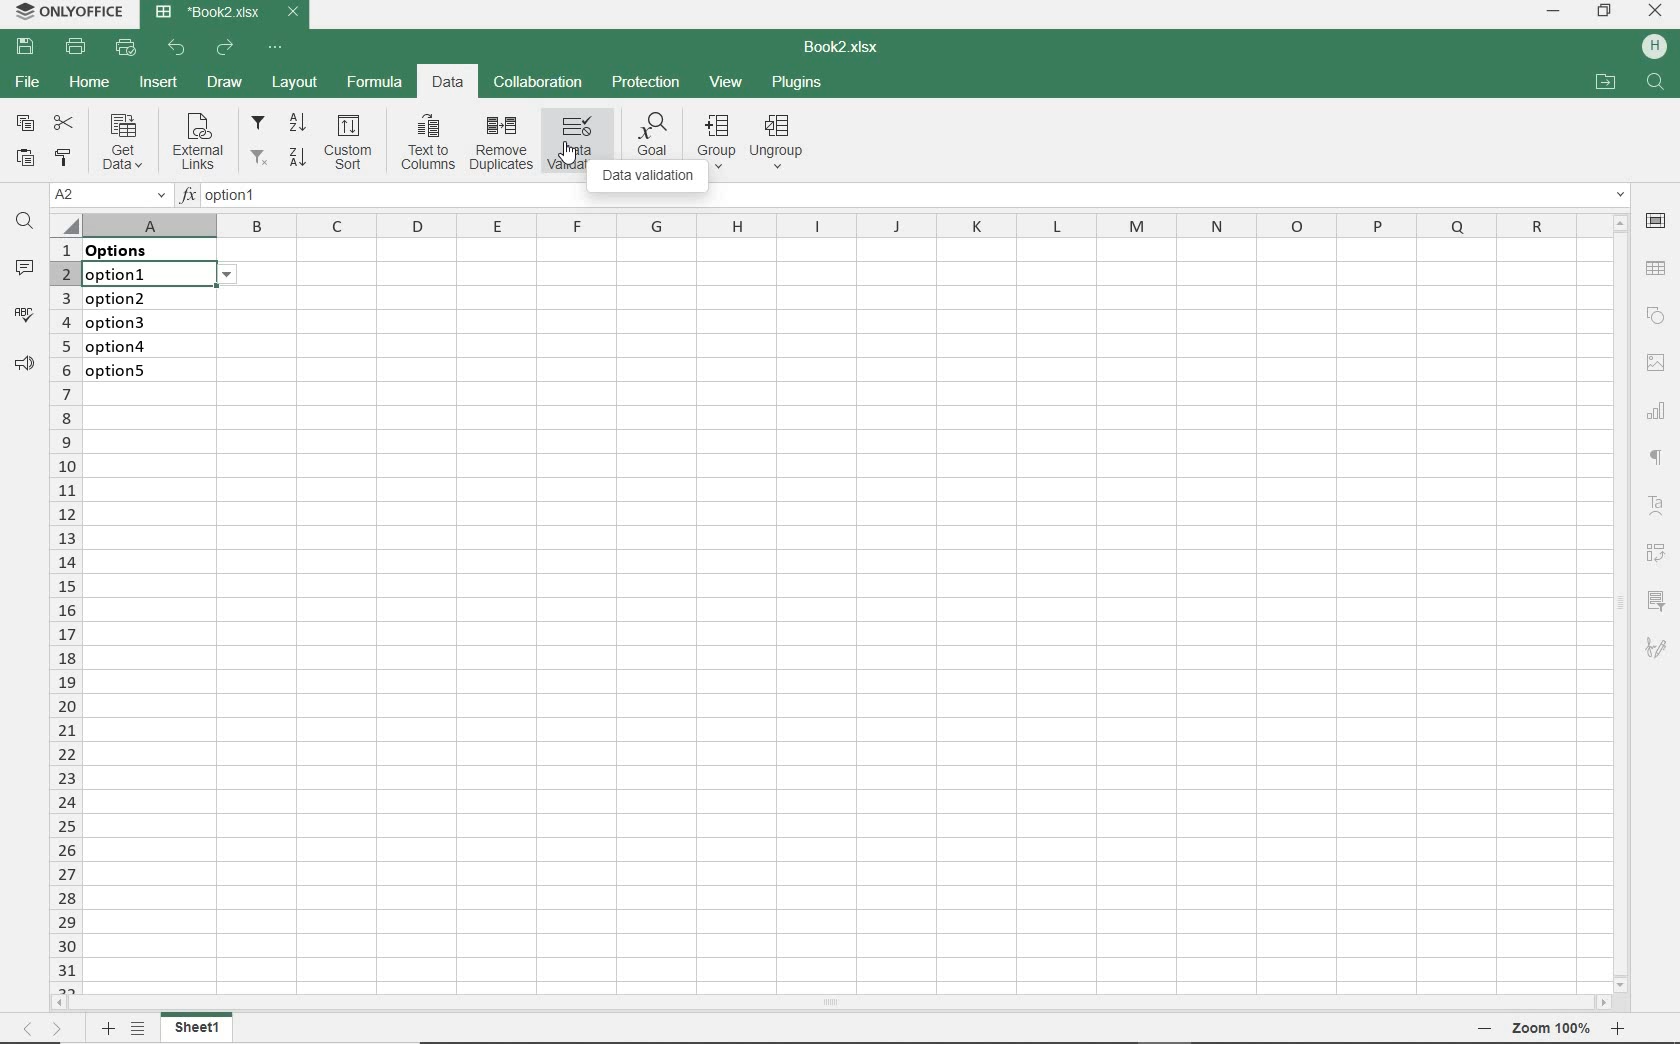 The image size is (1680, 1044). What do you see at coordinates (26, 85) in the screenshot?
I see `FILE` at bounding box center [26, 85].